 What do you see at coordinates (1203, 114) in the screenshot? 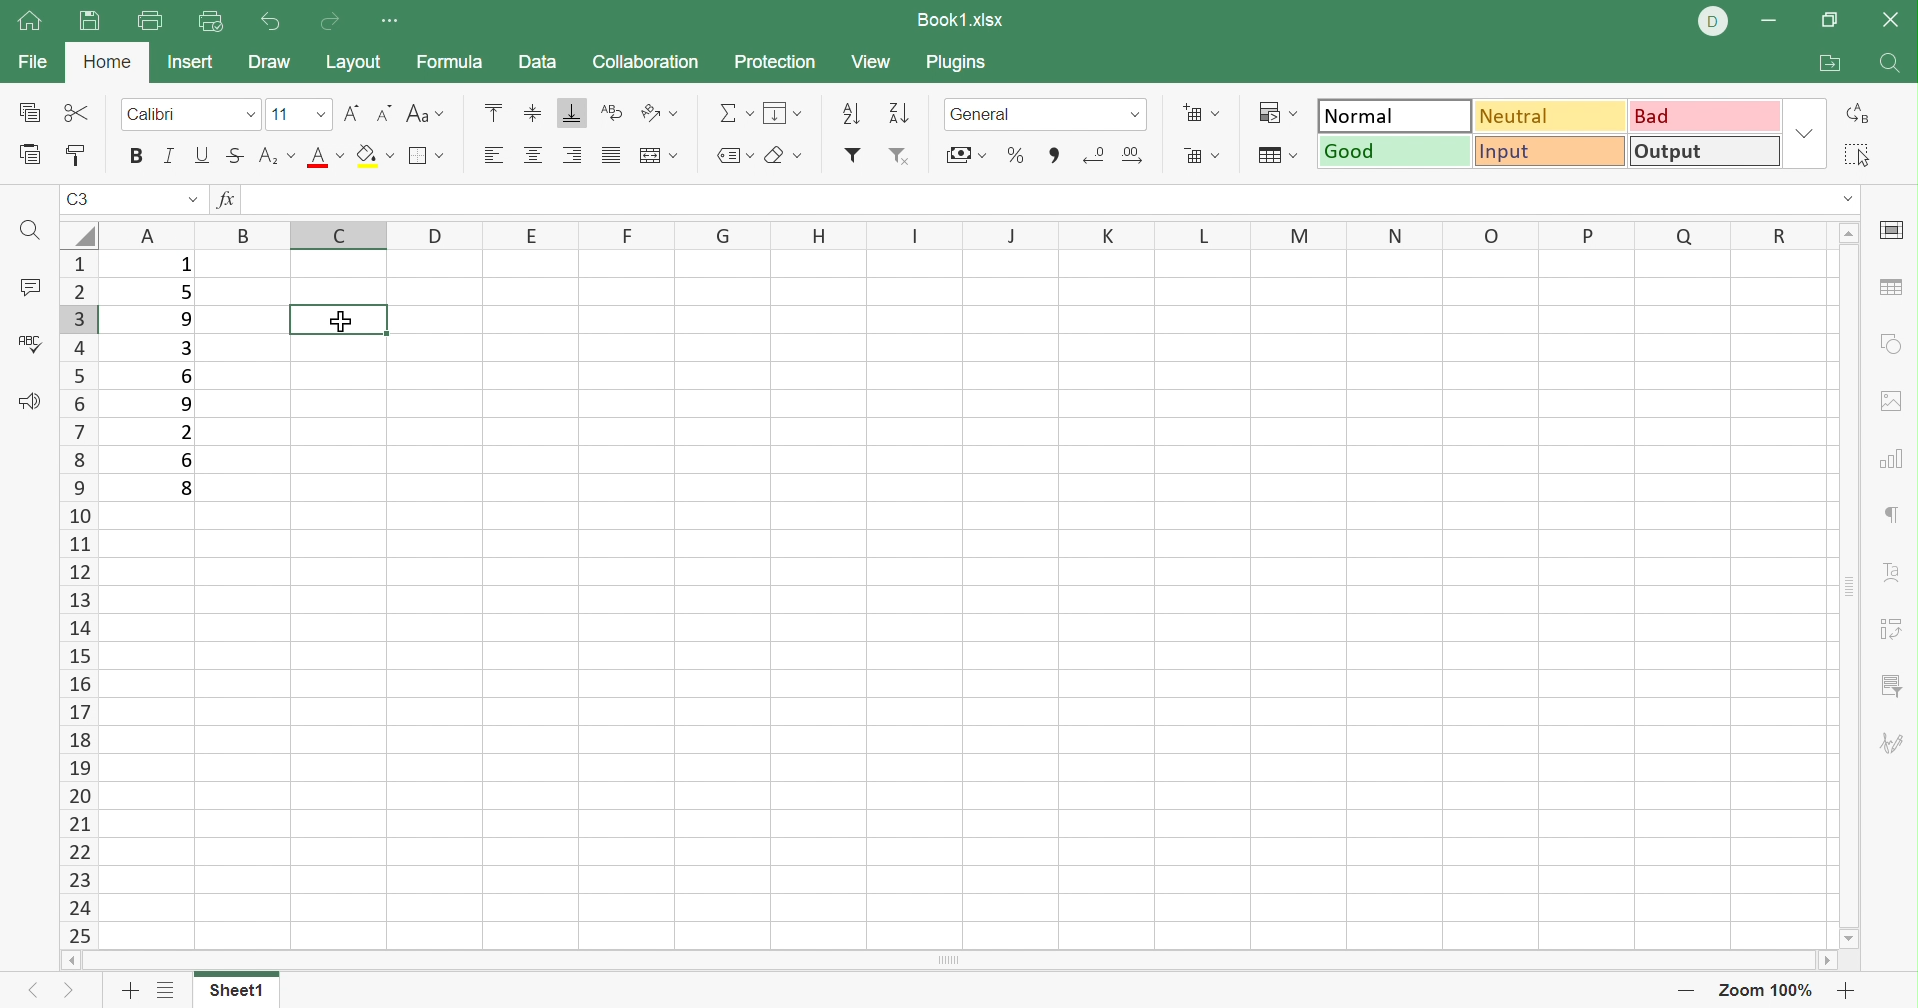
I see `Insert cells` at bounding box center [1203, 114].